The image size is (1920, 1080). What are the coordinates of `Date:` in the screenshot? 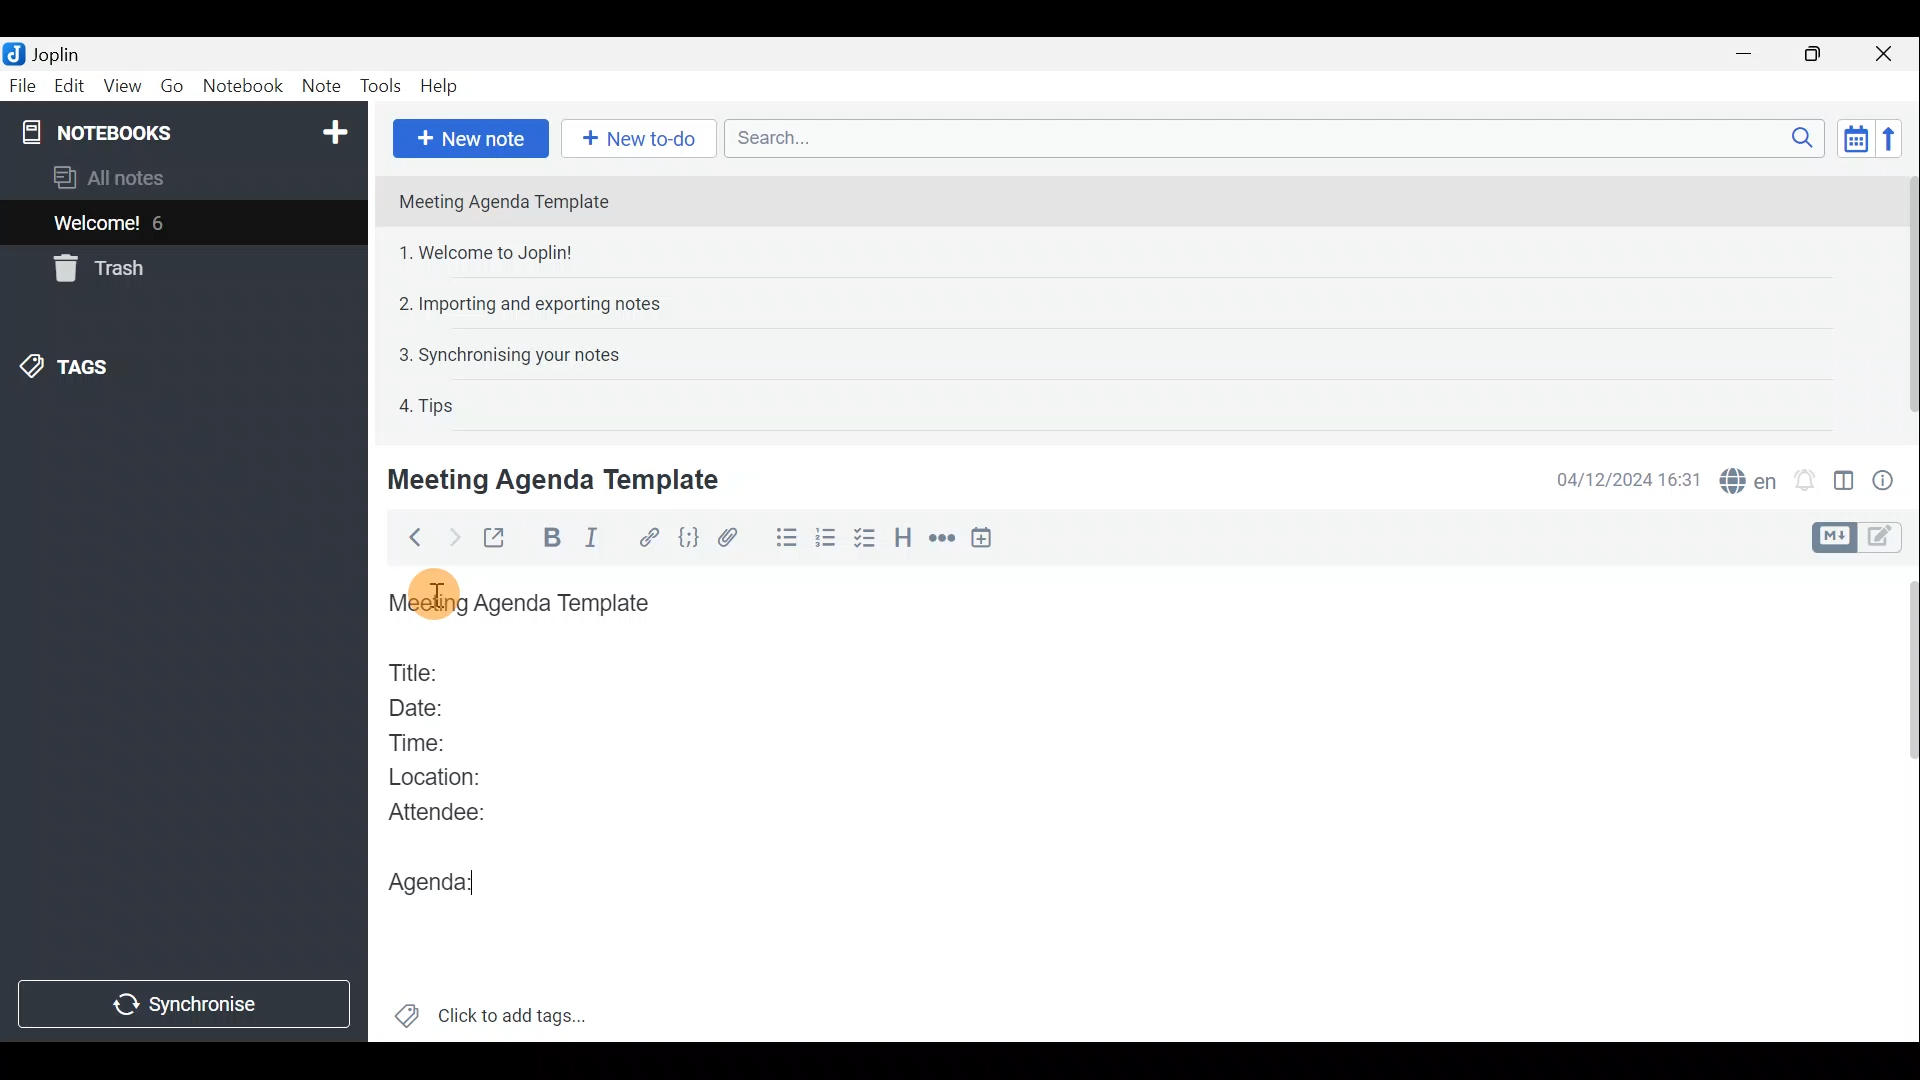 It's located at (433, 705).